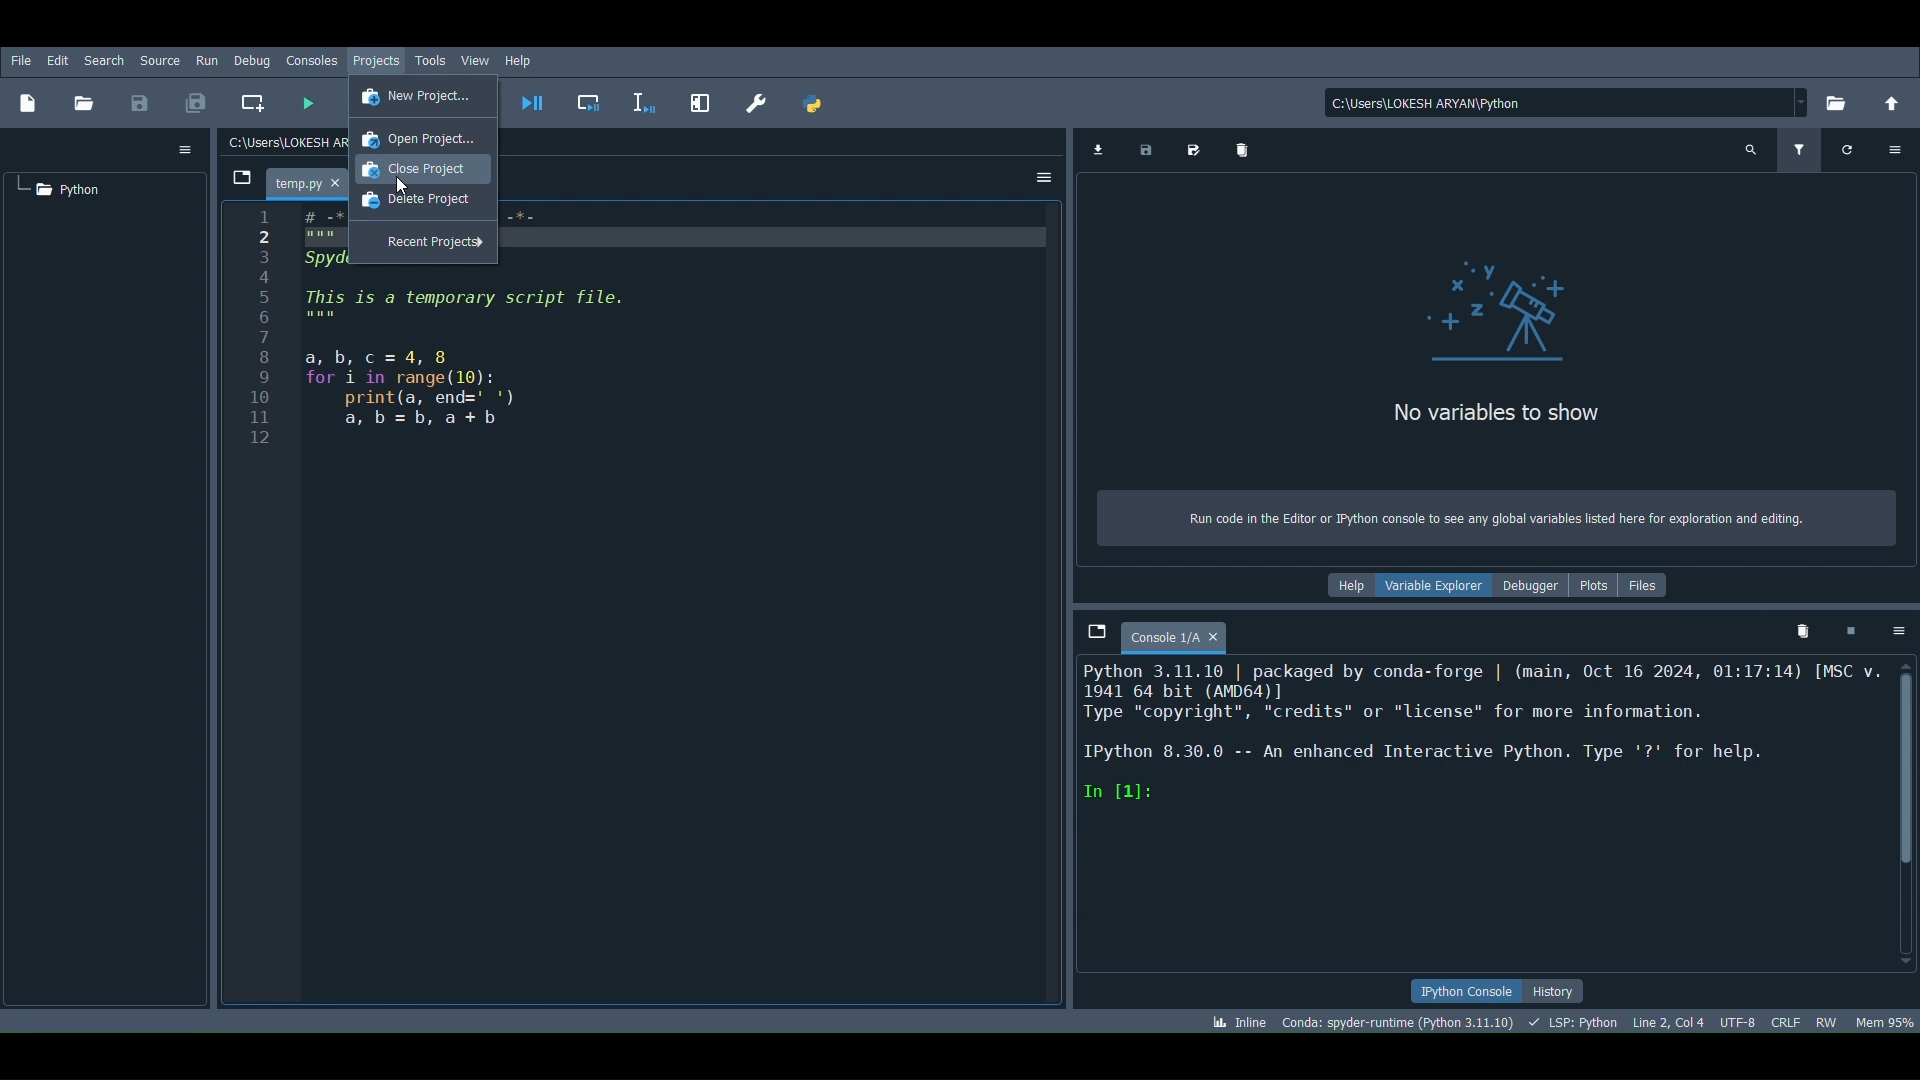 The width and height of the screenshot is (1920, 1080). I want to click on Help, so click(518, 59).